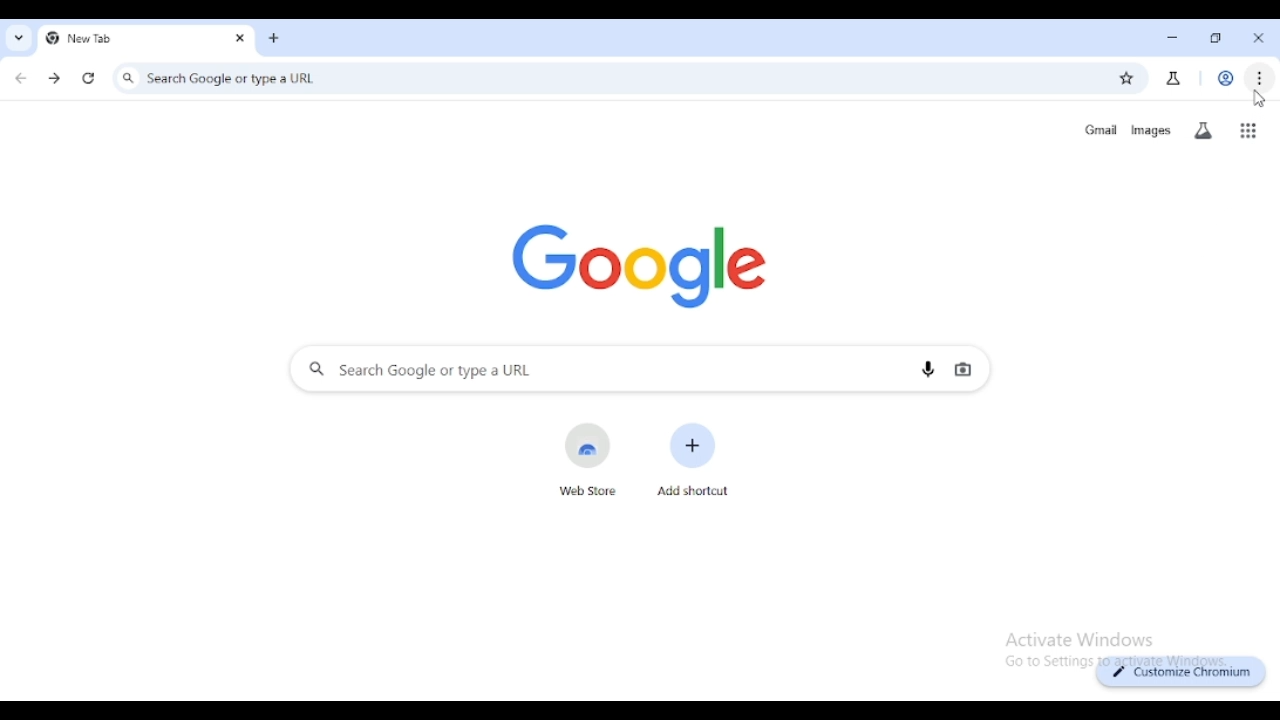  Describe the element at coordinates (88, 78) in the screenshot. I see `reload this page` at that location.